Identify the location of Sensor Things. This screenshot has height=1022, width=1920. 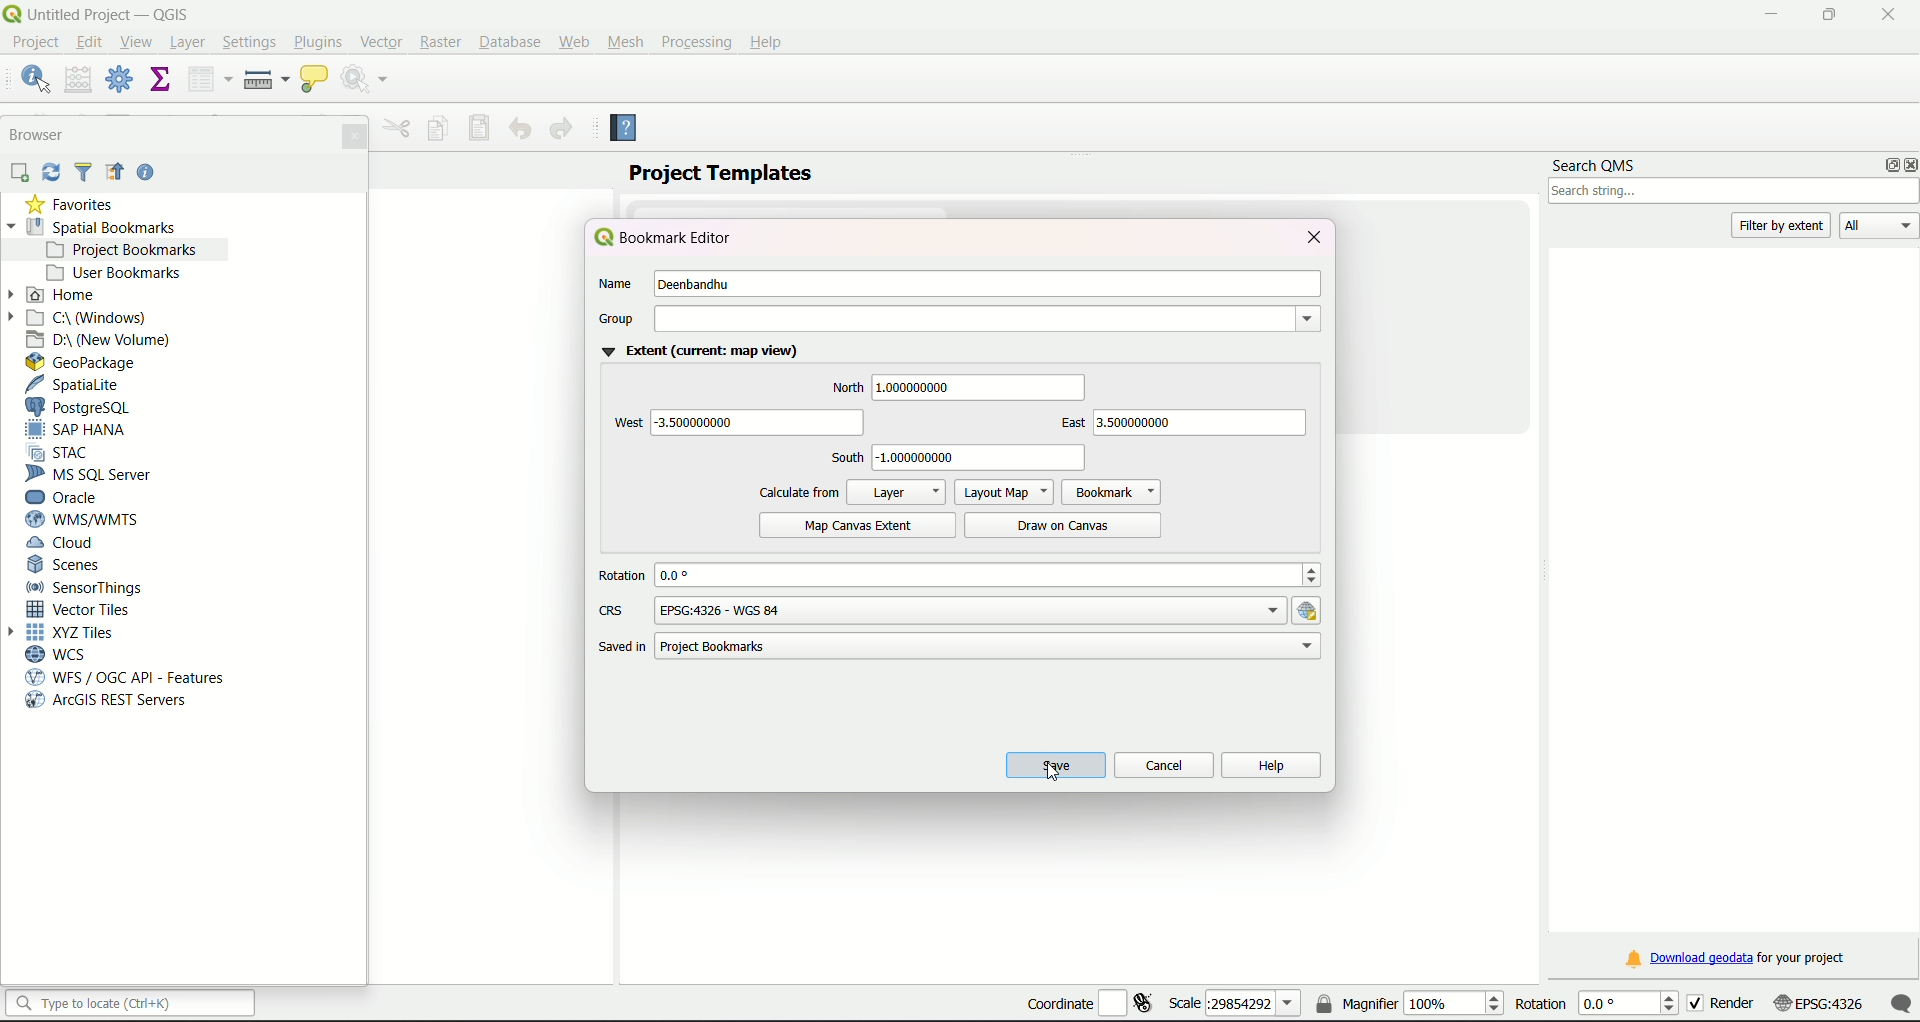
(89, 588).